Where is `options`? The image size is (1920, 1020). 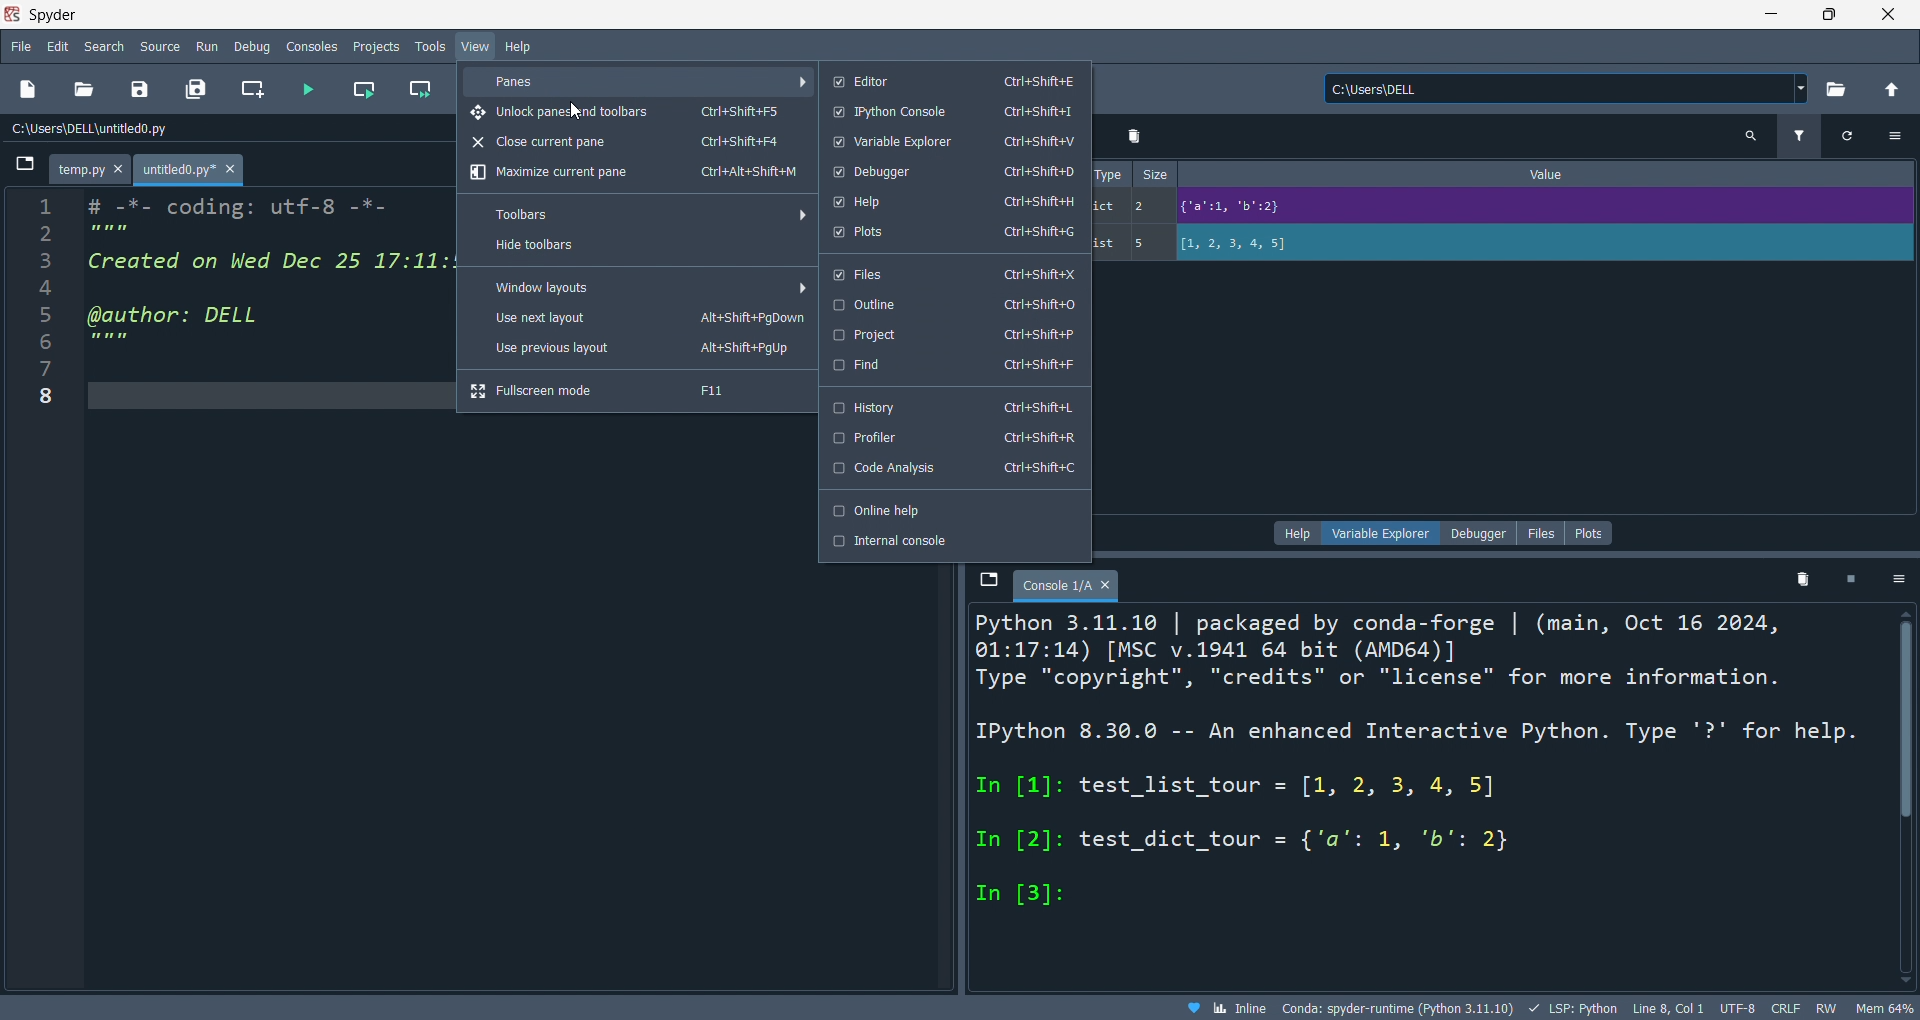 options is located at coordinates (1895, 135).